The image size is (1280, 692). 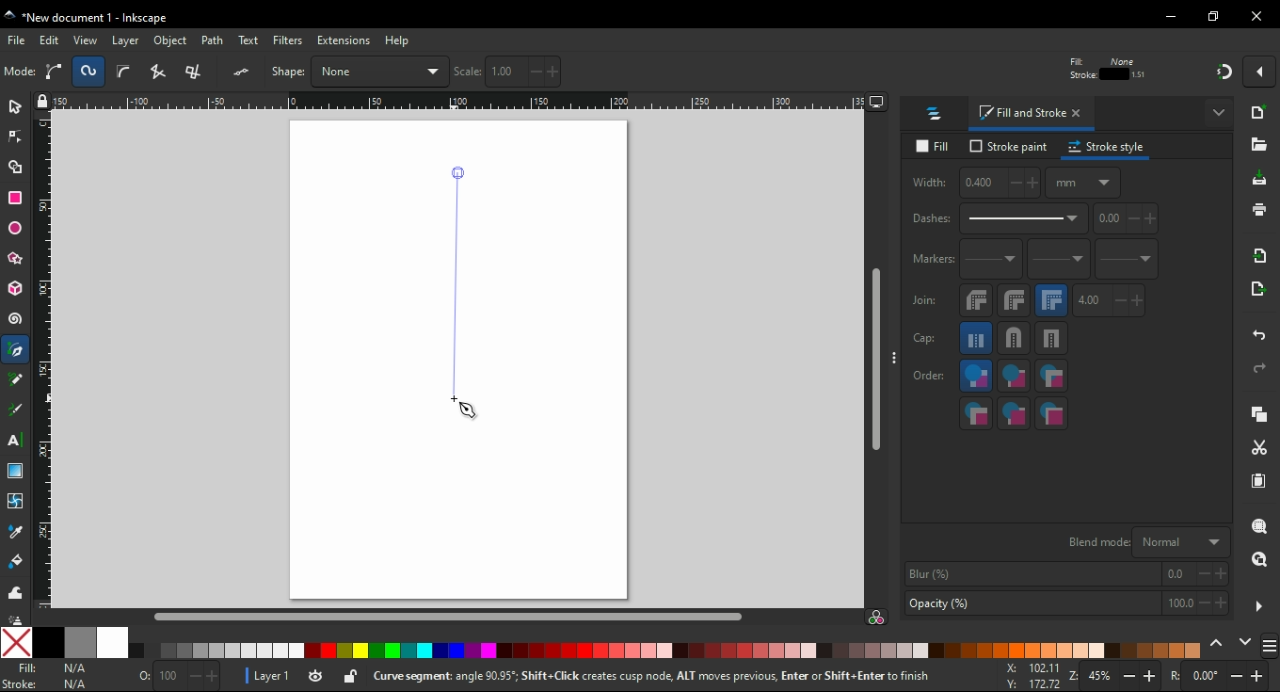 I want to click on cap, so click(x=925, y=339).